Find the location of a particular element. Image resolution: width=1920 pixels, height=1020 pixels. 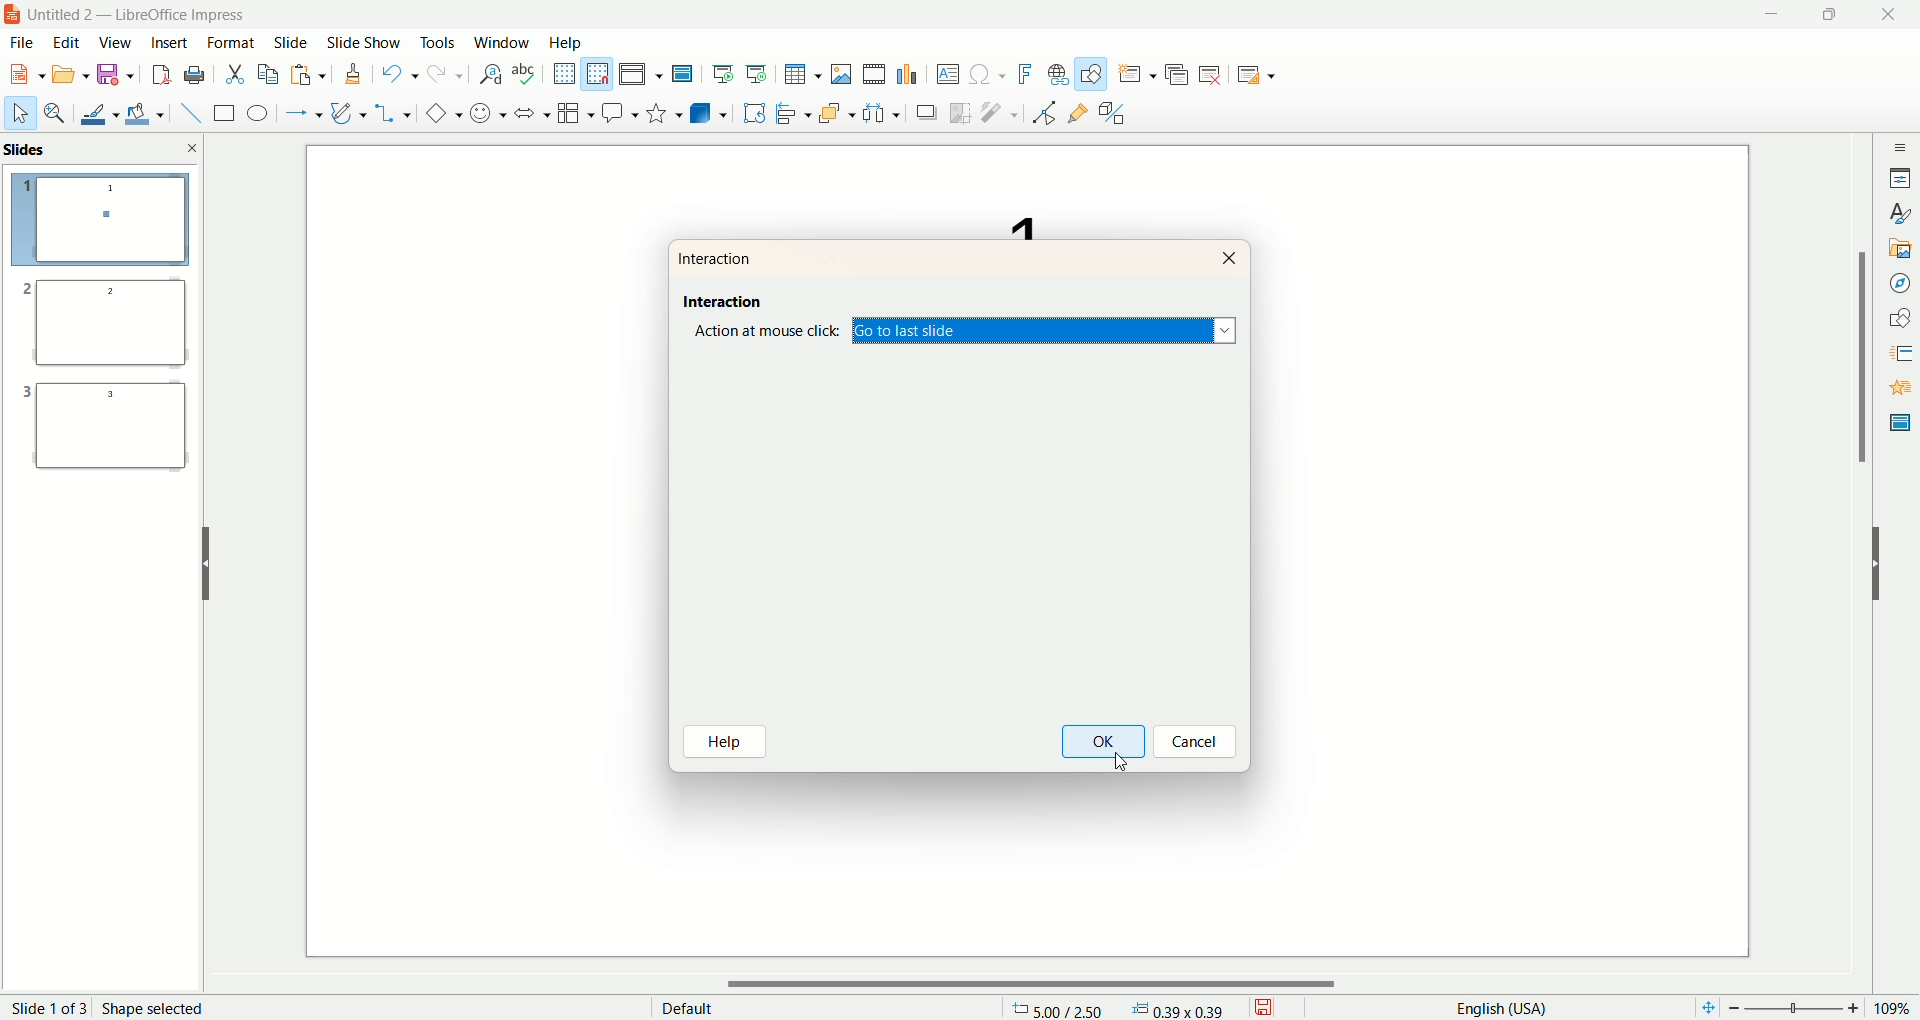

hide is located at coordinates (205, 560).